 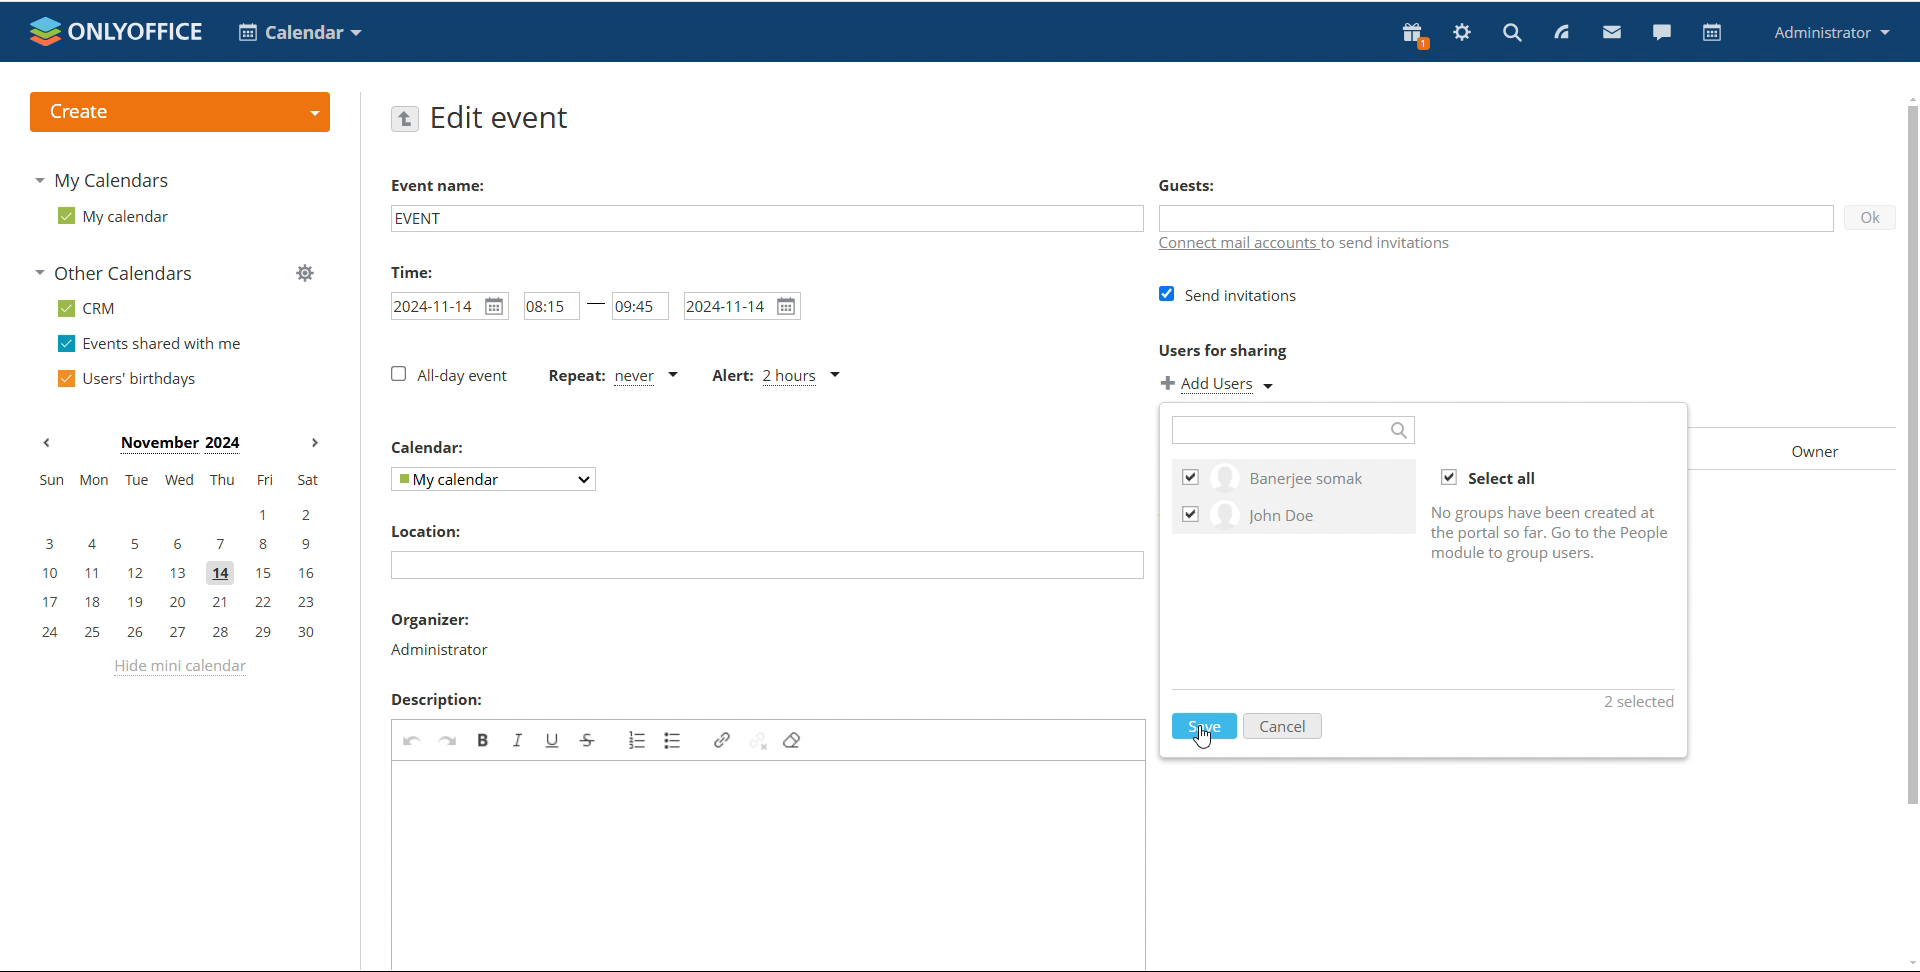 What do you see at coordinates (442, 651) in the screenshot?
I see `organizer` at bounding box center [442, 651].